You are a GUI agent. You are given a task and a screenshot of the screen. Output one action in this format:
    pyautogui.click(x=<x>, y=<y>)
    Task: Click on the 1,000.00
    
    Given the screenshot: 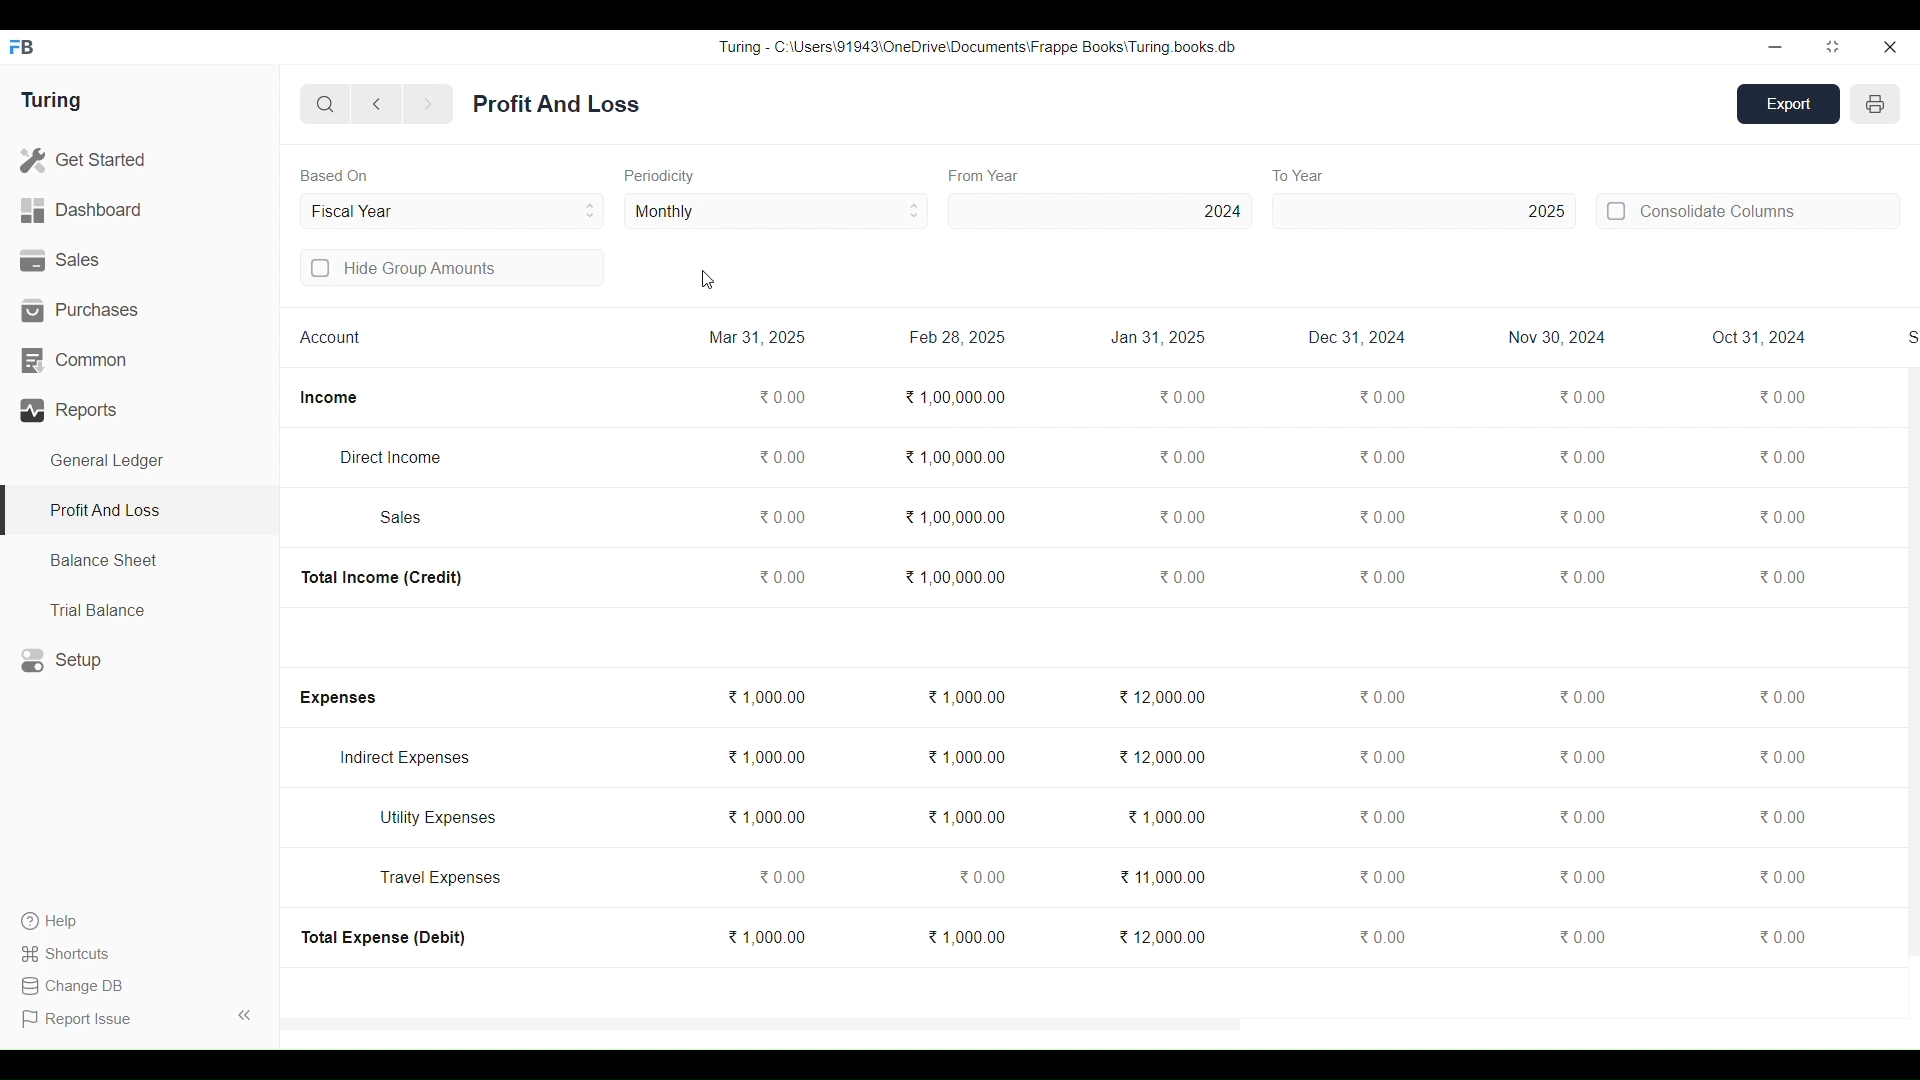 What is the action you would take?
    pyautogui.click(x=967, y=697)
    